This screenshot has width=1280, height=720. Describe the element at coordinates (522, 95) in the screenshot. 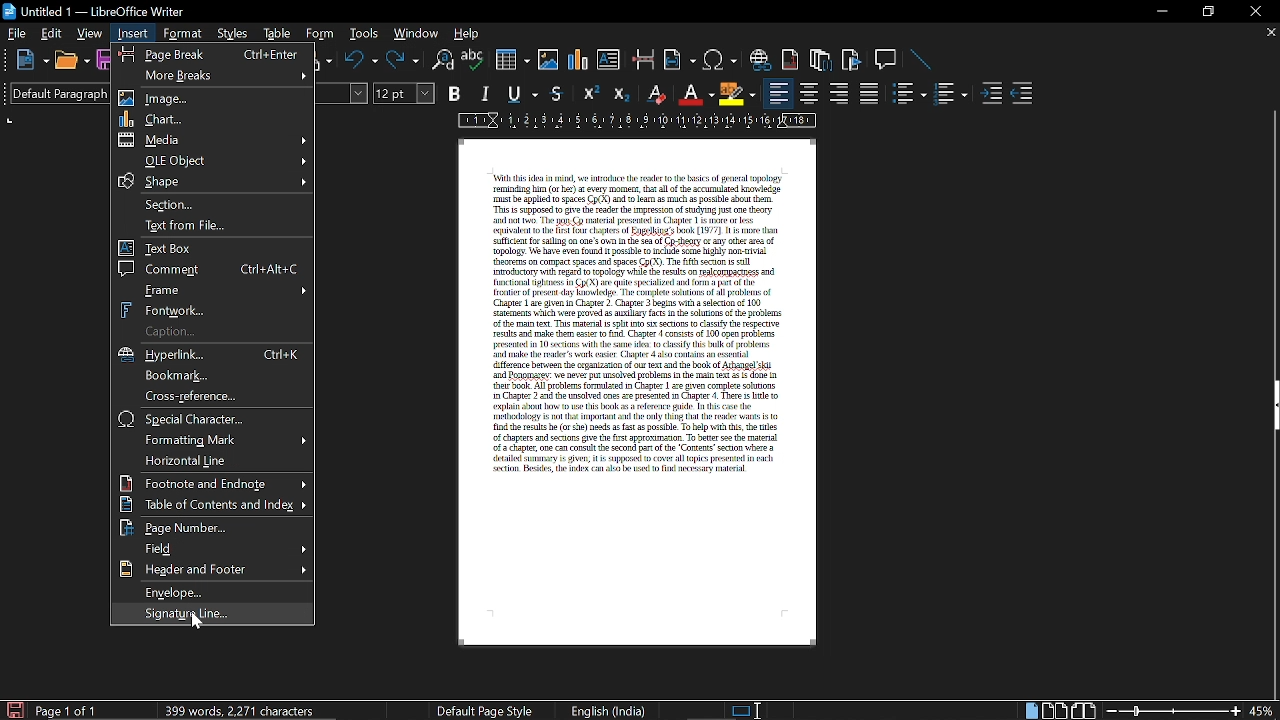

I see `underline` at that location.